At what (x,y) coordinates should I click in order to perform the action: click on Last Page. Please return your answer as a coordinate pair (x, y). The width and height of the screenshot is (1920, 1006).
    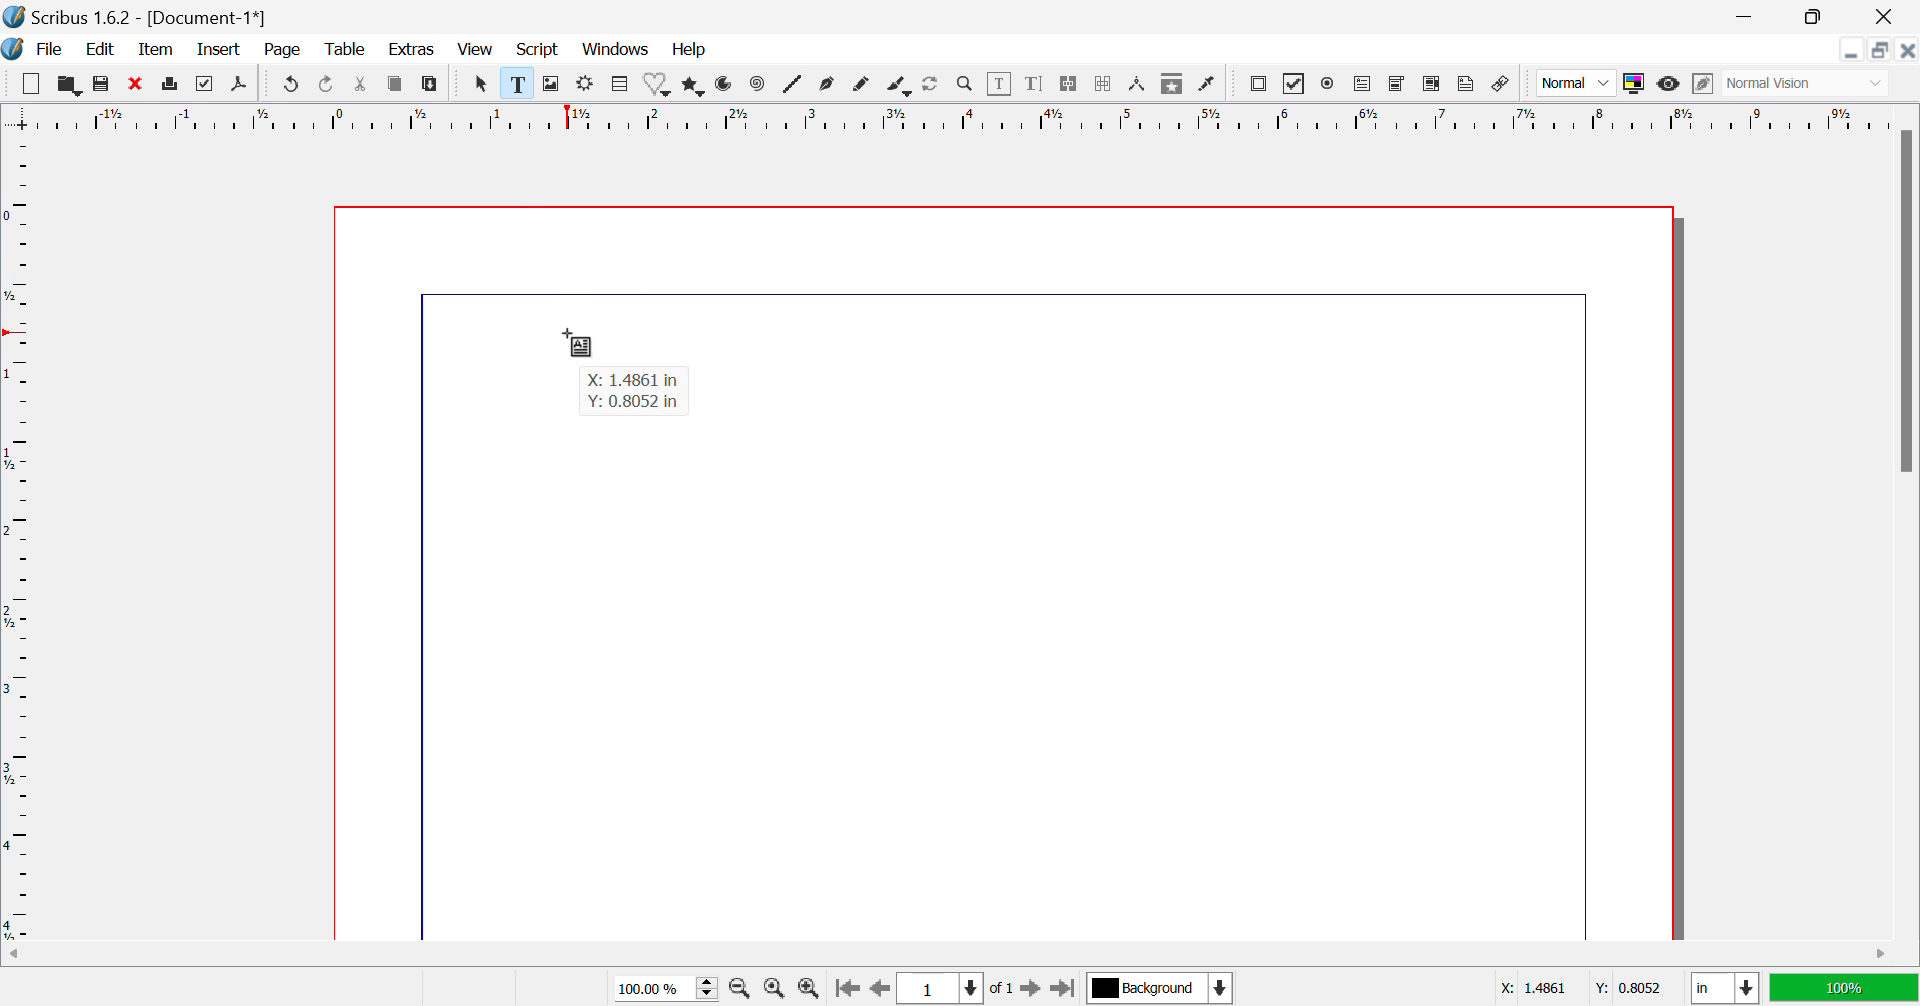
    Looking at the image, I should click on (1061, 987).